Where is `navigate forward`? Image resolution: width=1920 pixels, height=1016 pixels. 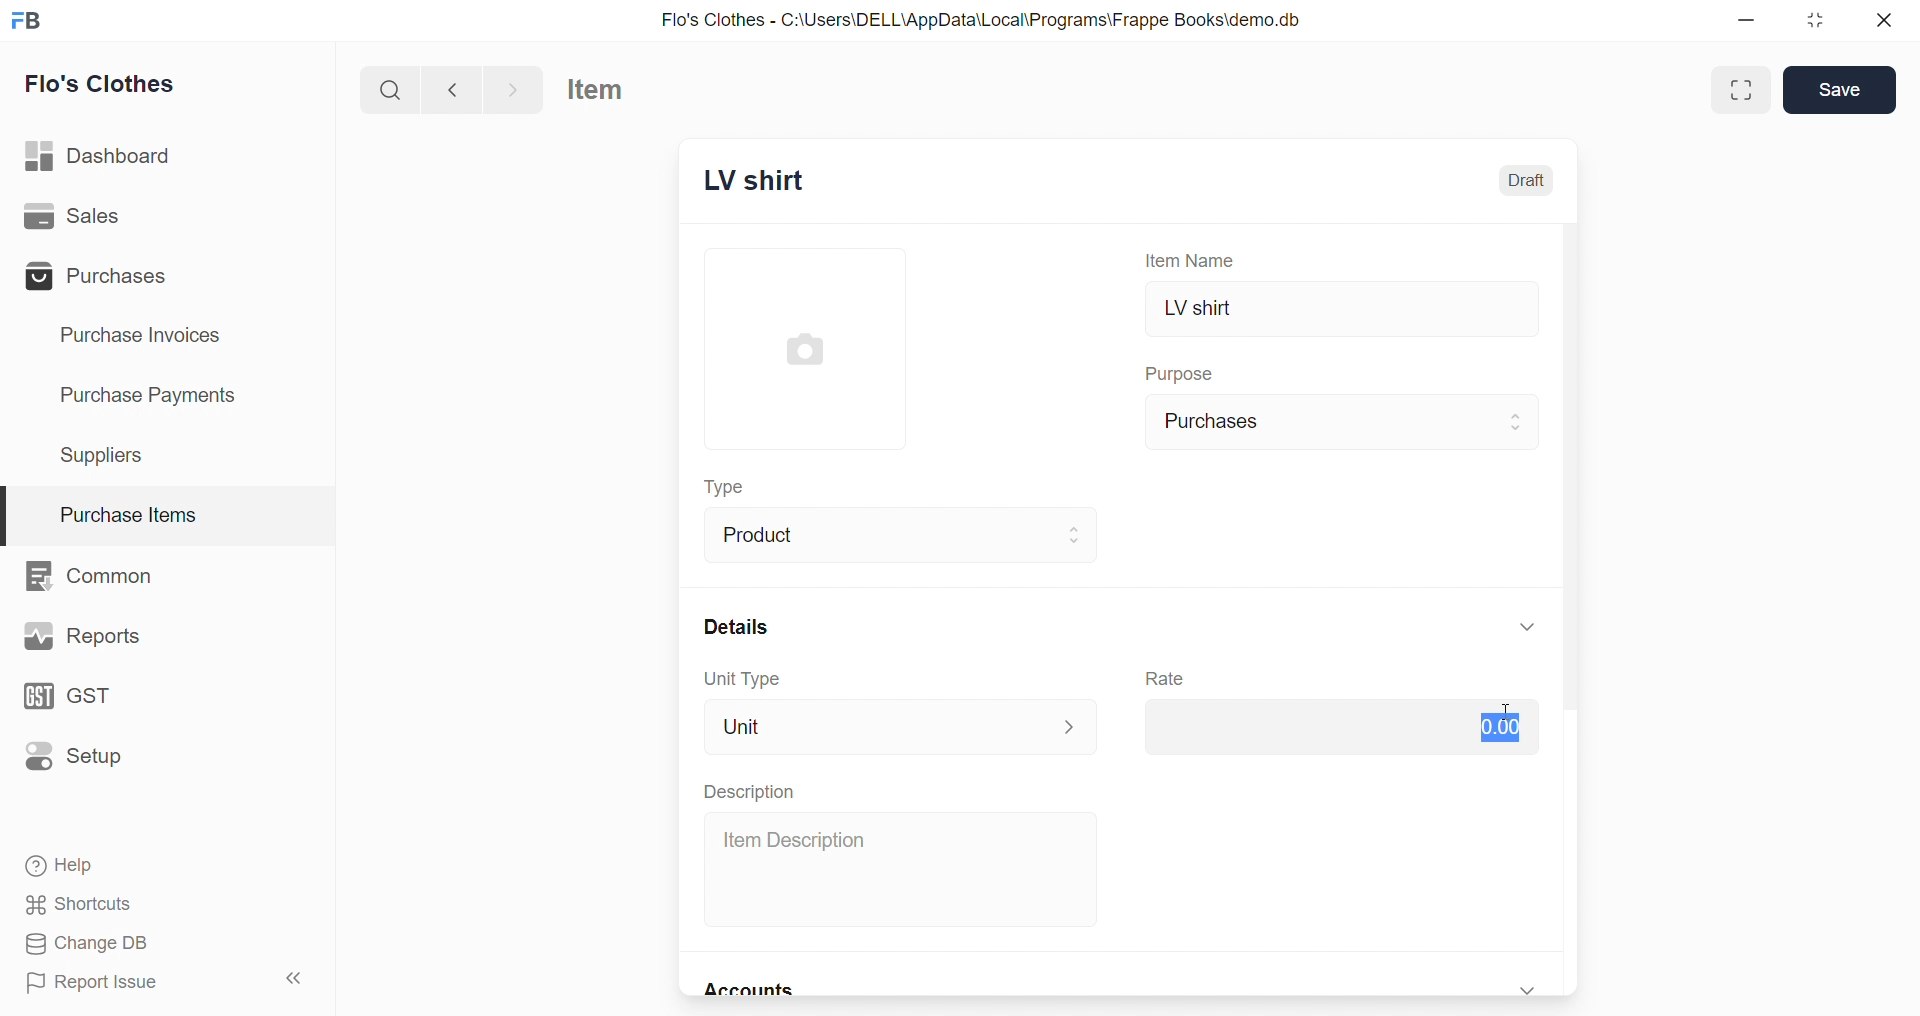 navigate forward is located at coordinates (516, 89).